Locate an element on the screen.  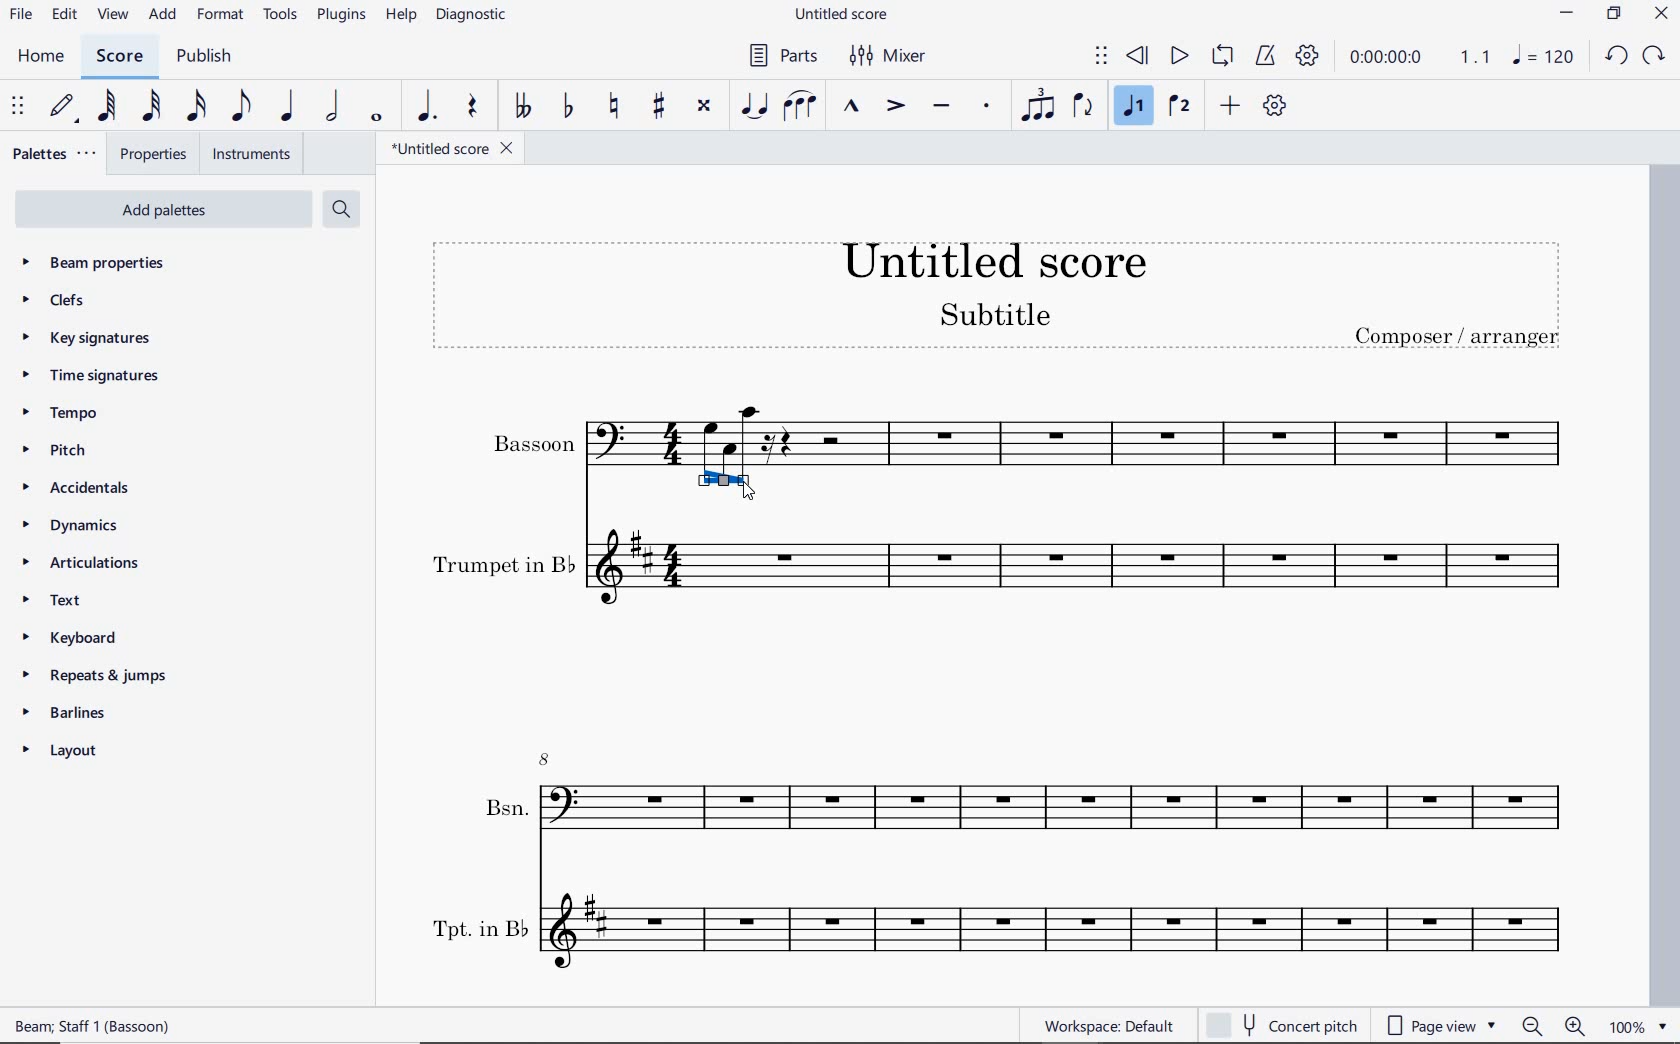
accidentals is located at coordinates (80, 486).